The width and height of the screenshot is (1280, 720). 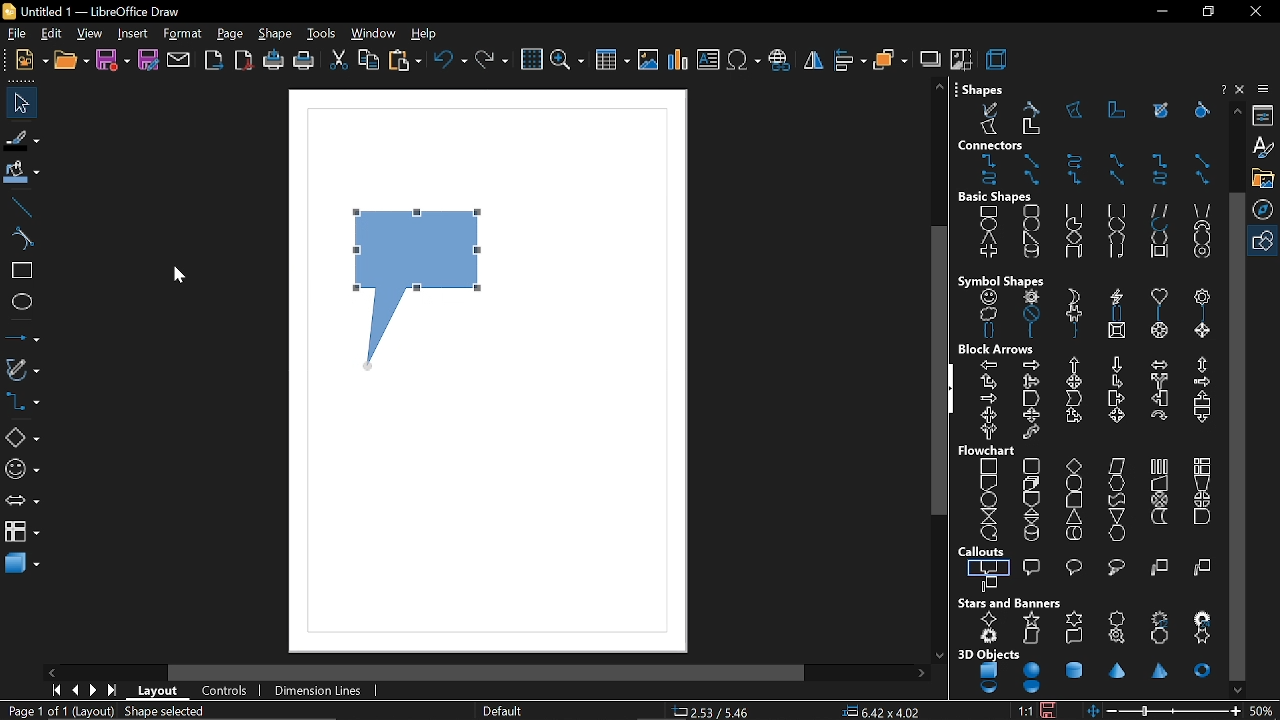 What do you see at coordinates (1117, 382) in the screenshot?
I see `corner right arrow` at bounding box center [1117, 382].